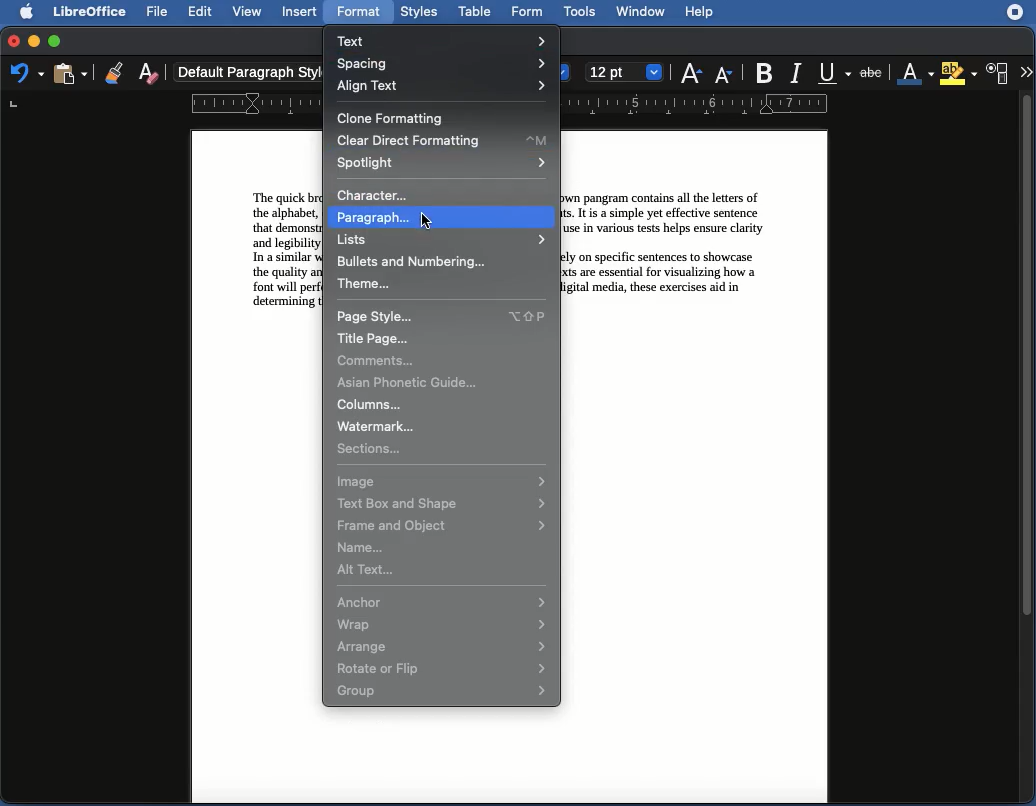  I want to click on Image, so click(444, 481).